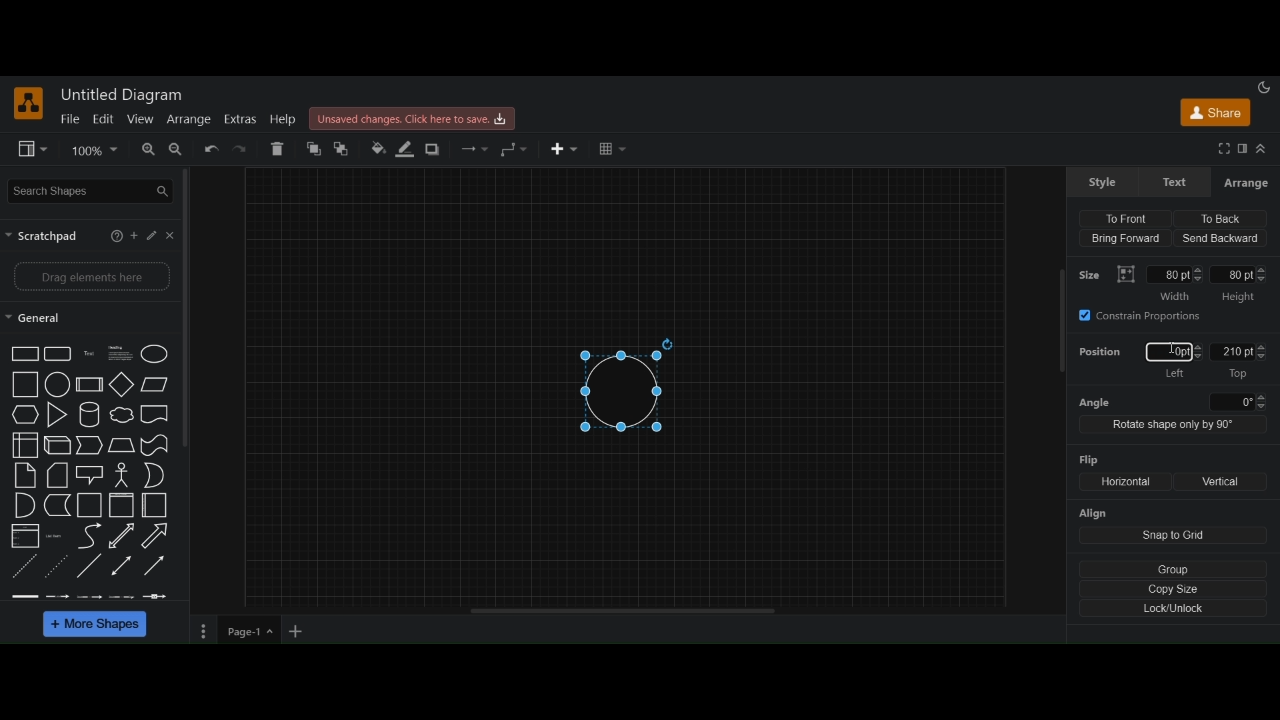 This screenshot has height=720, width=1280. What do you see at coordinates (58, 416) in the screenshot?
I see `Triangle` at bounding box center [58, 416].